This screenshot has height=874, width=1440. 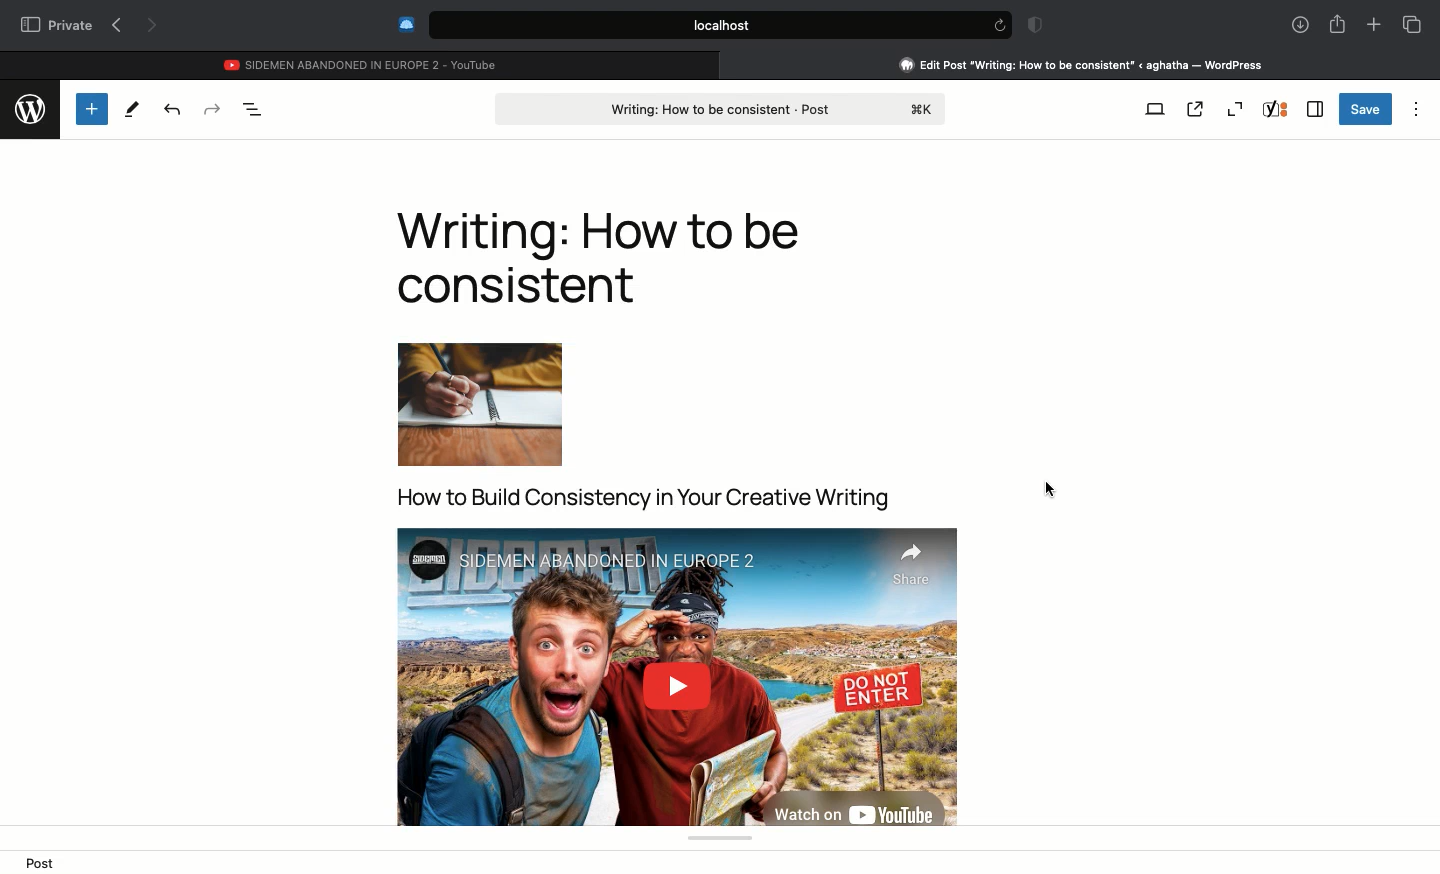 What do you see at coordinates (132, 110) in the screenshot?
I see `Tools` at bounding box center [132, 110].